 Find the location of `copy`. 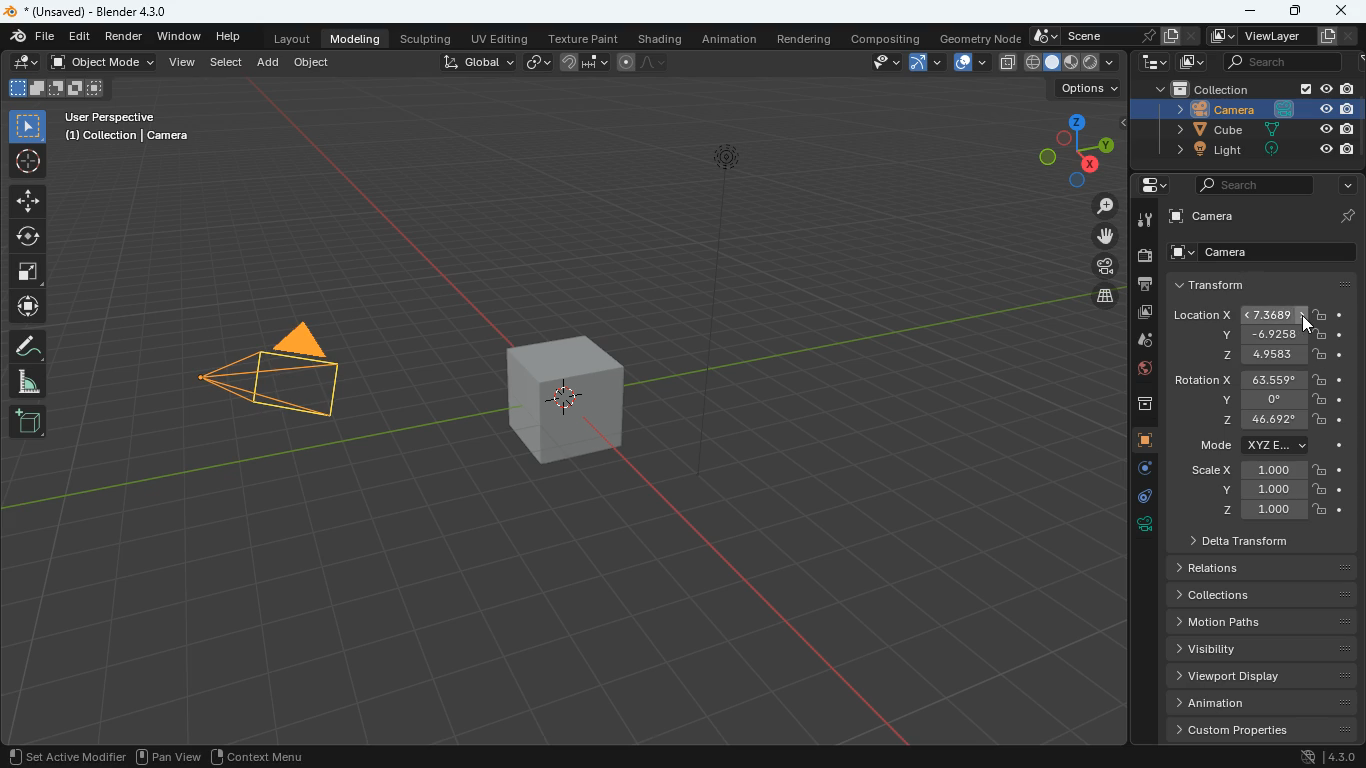

copy is located at coordinates (1007, 64).